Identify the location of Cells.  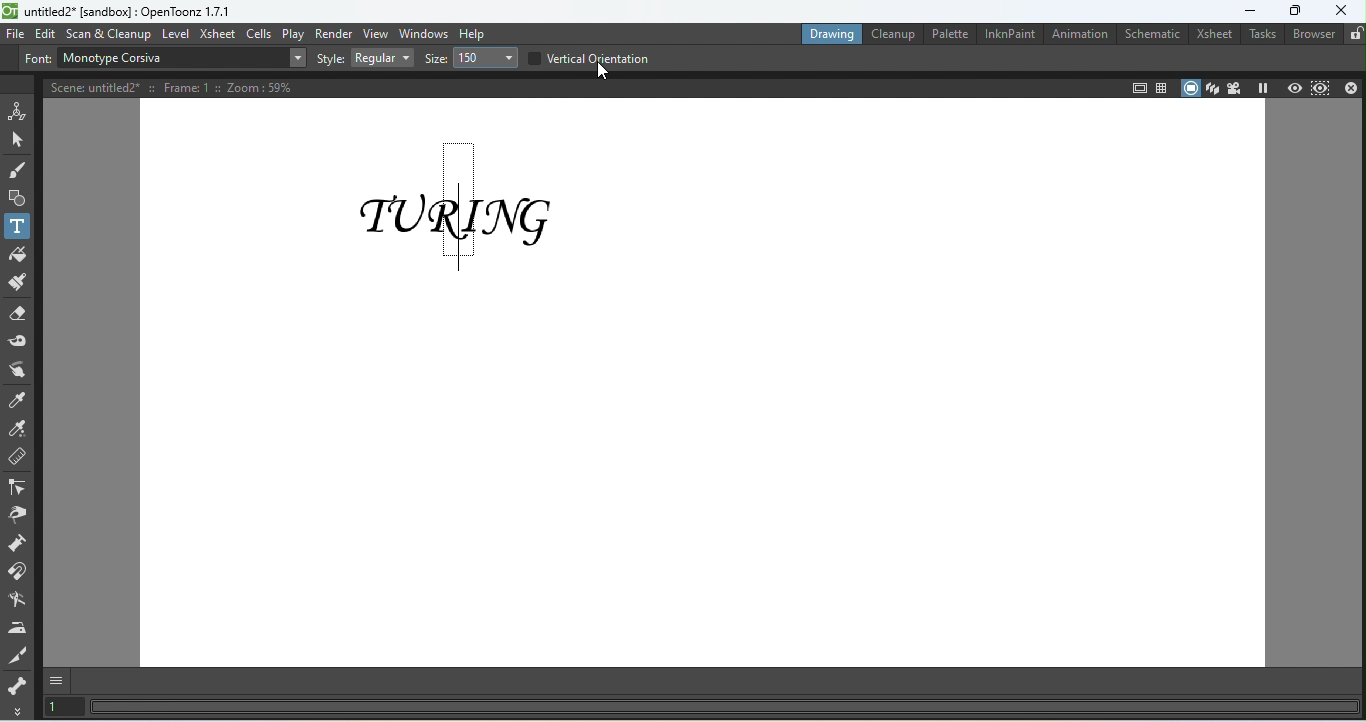
(257, 34).